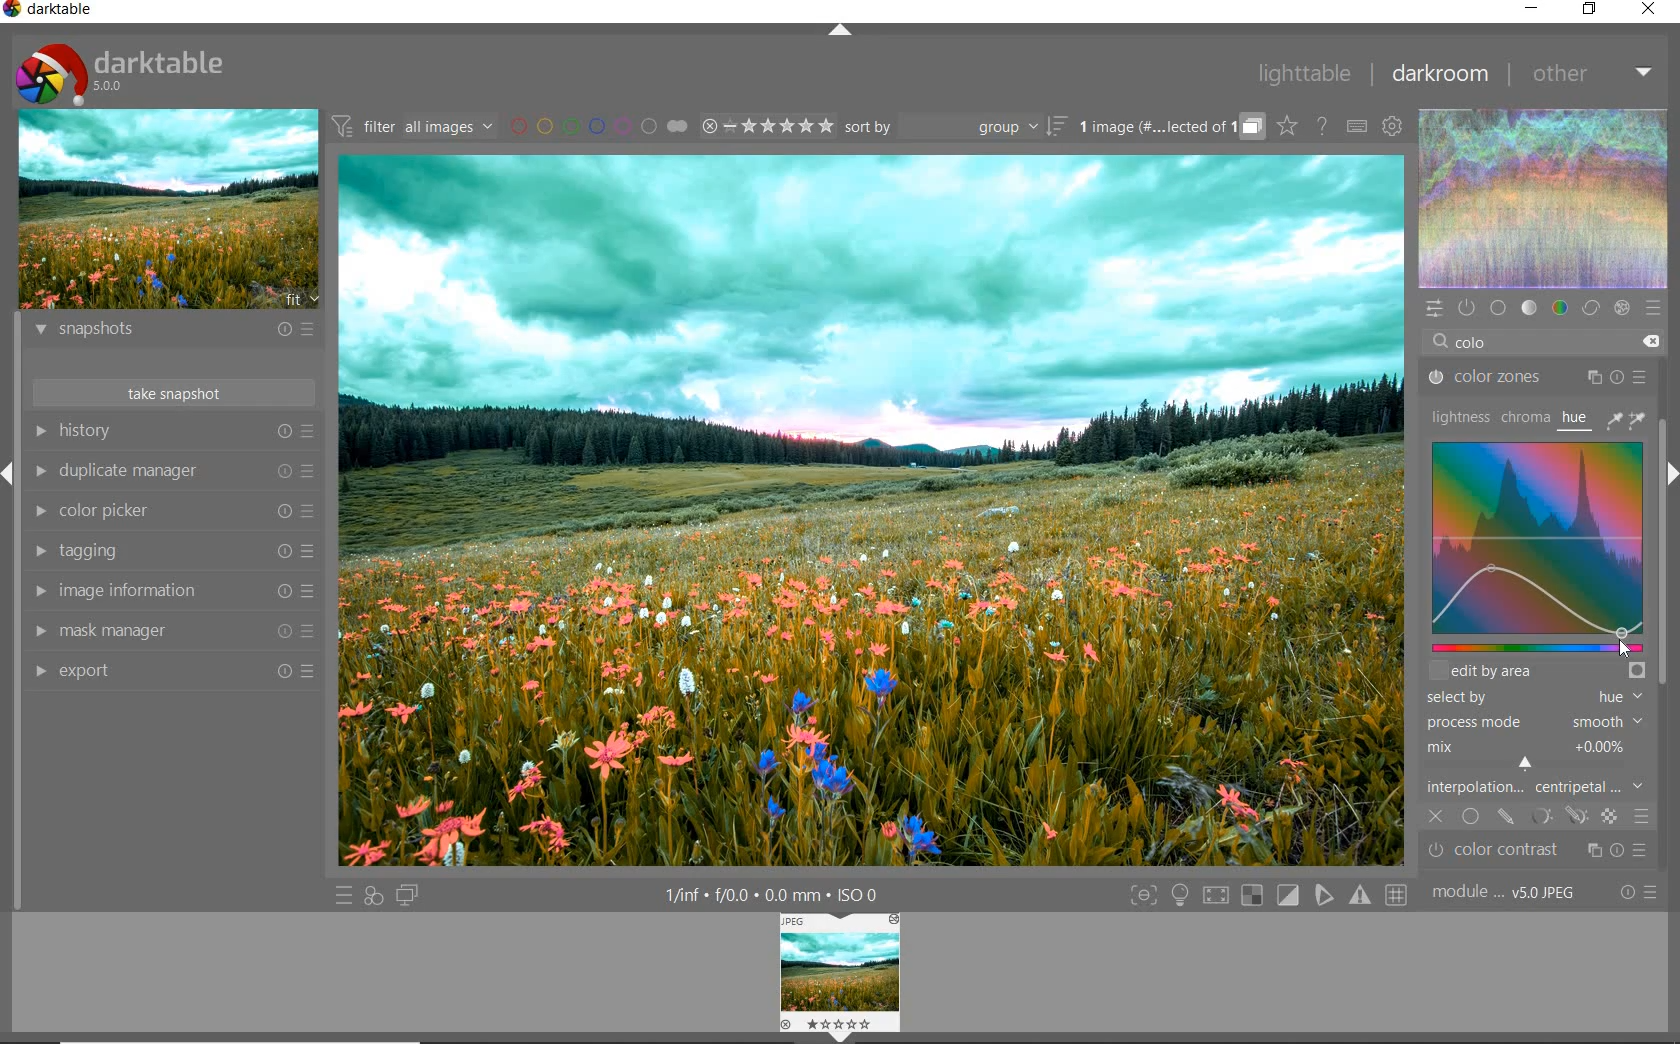 The height and width of the screenshot is (1044, 1680). I want to click on duplicate manager, so click(177, 473).